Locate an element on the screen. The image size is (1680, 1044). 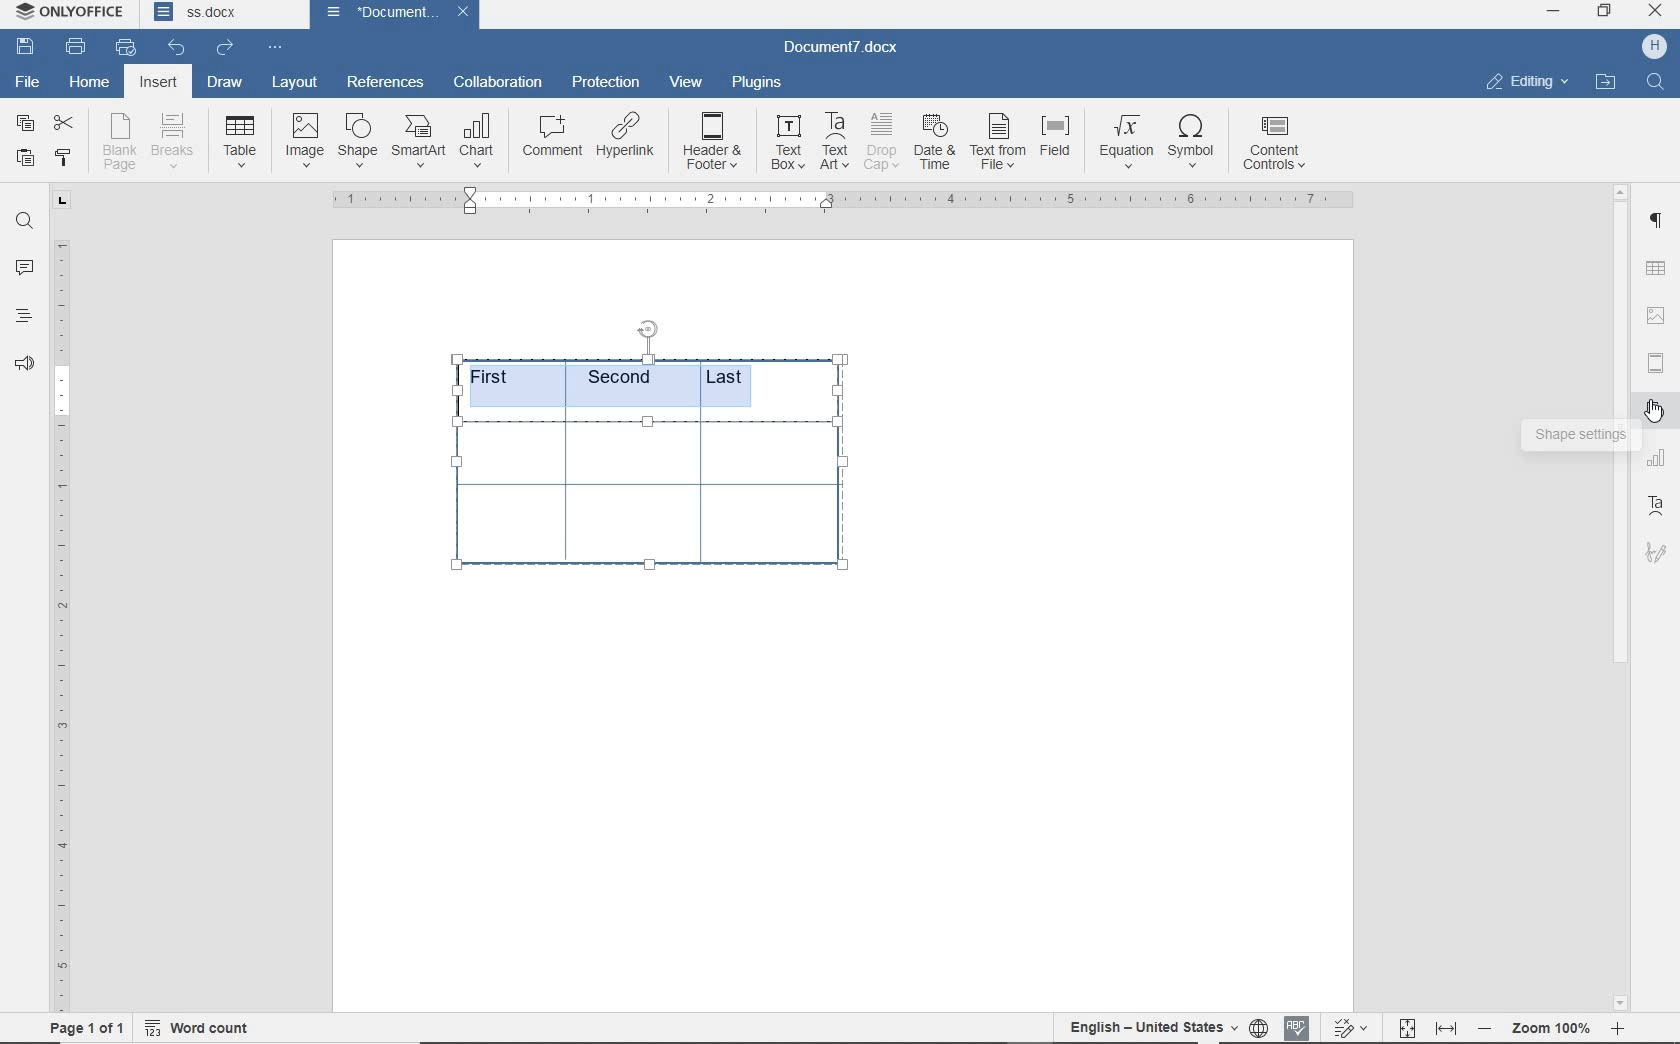
comments is located at coordinates (26, 268).